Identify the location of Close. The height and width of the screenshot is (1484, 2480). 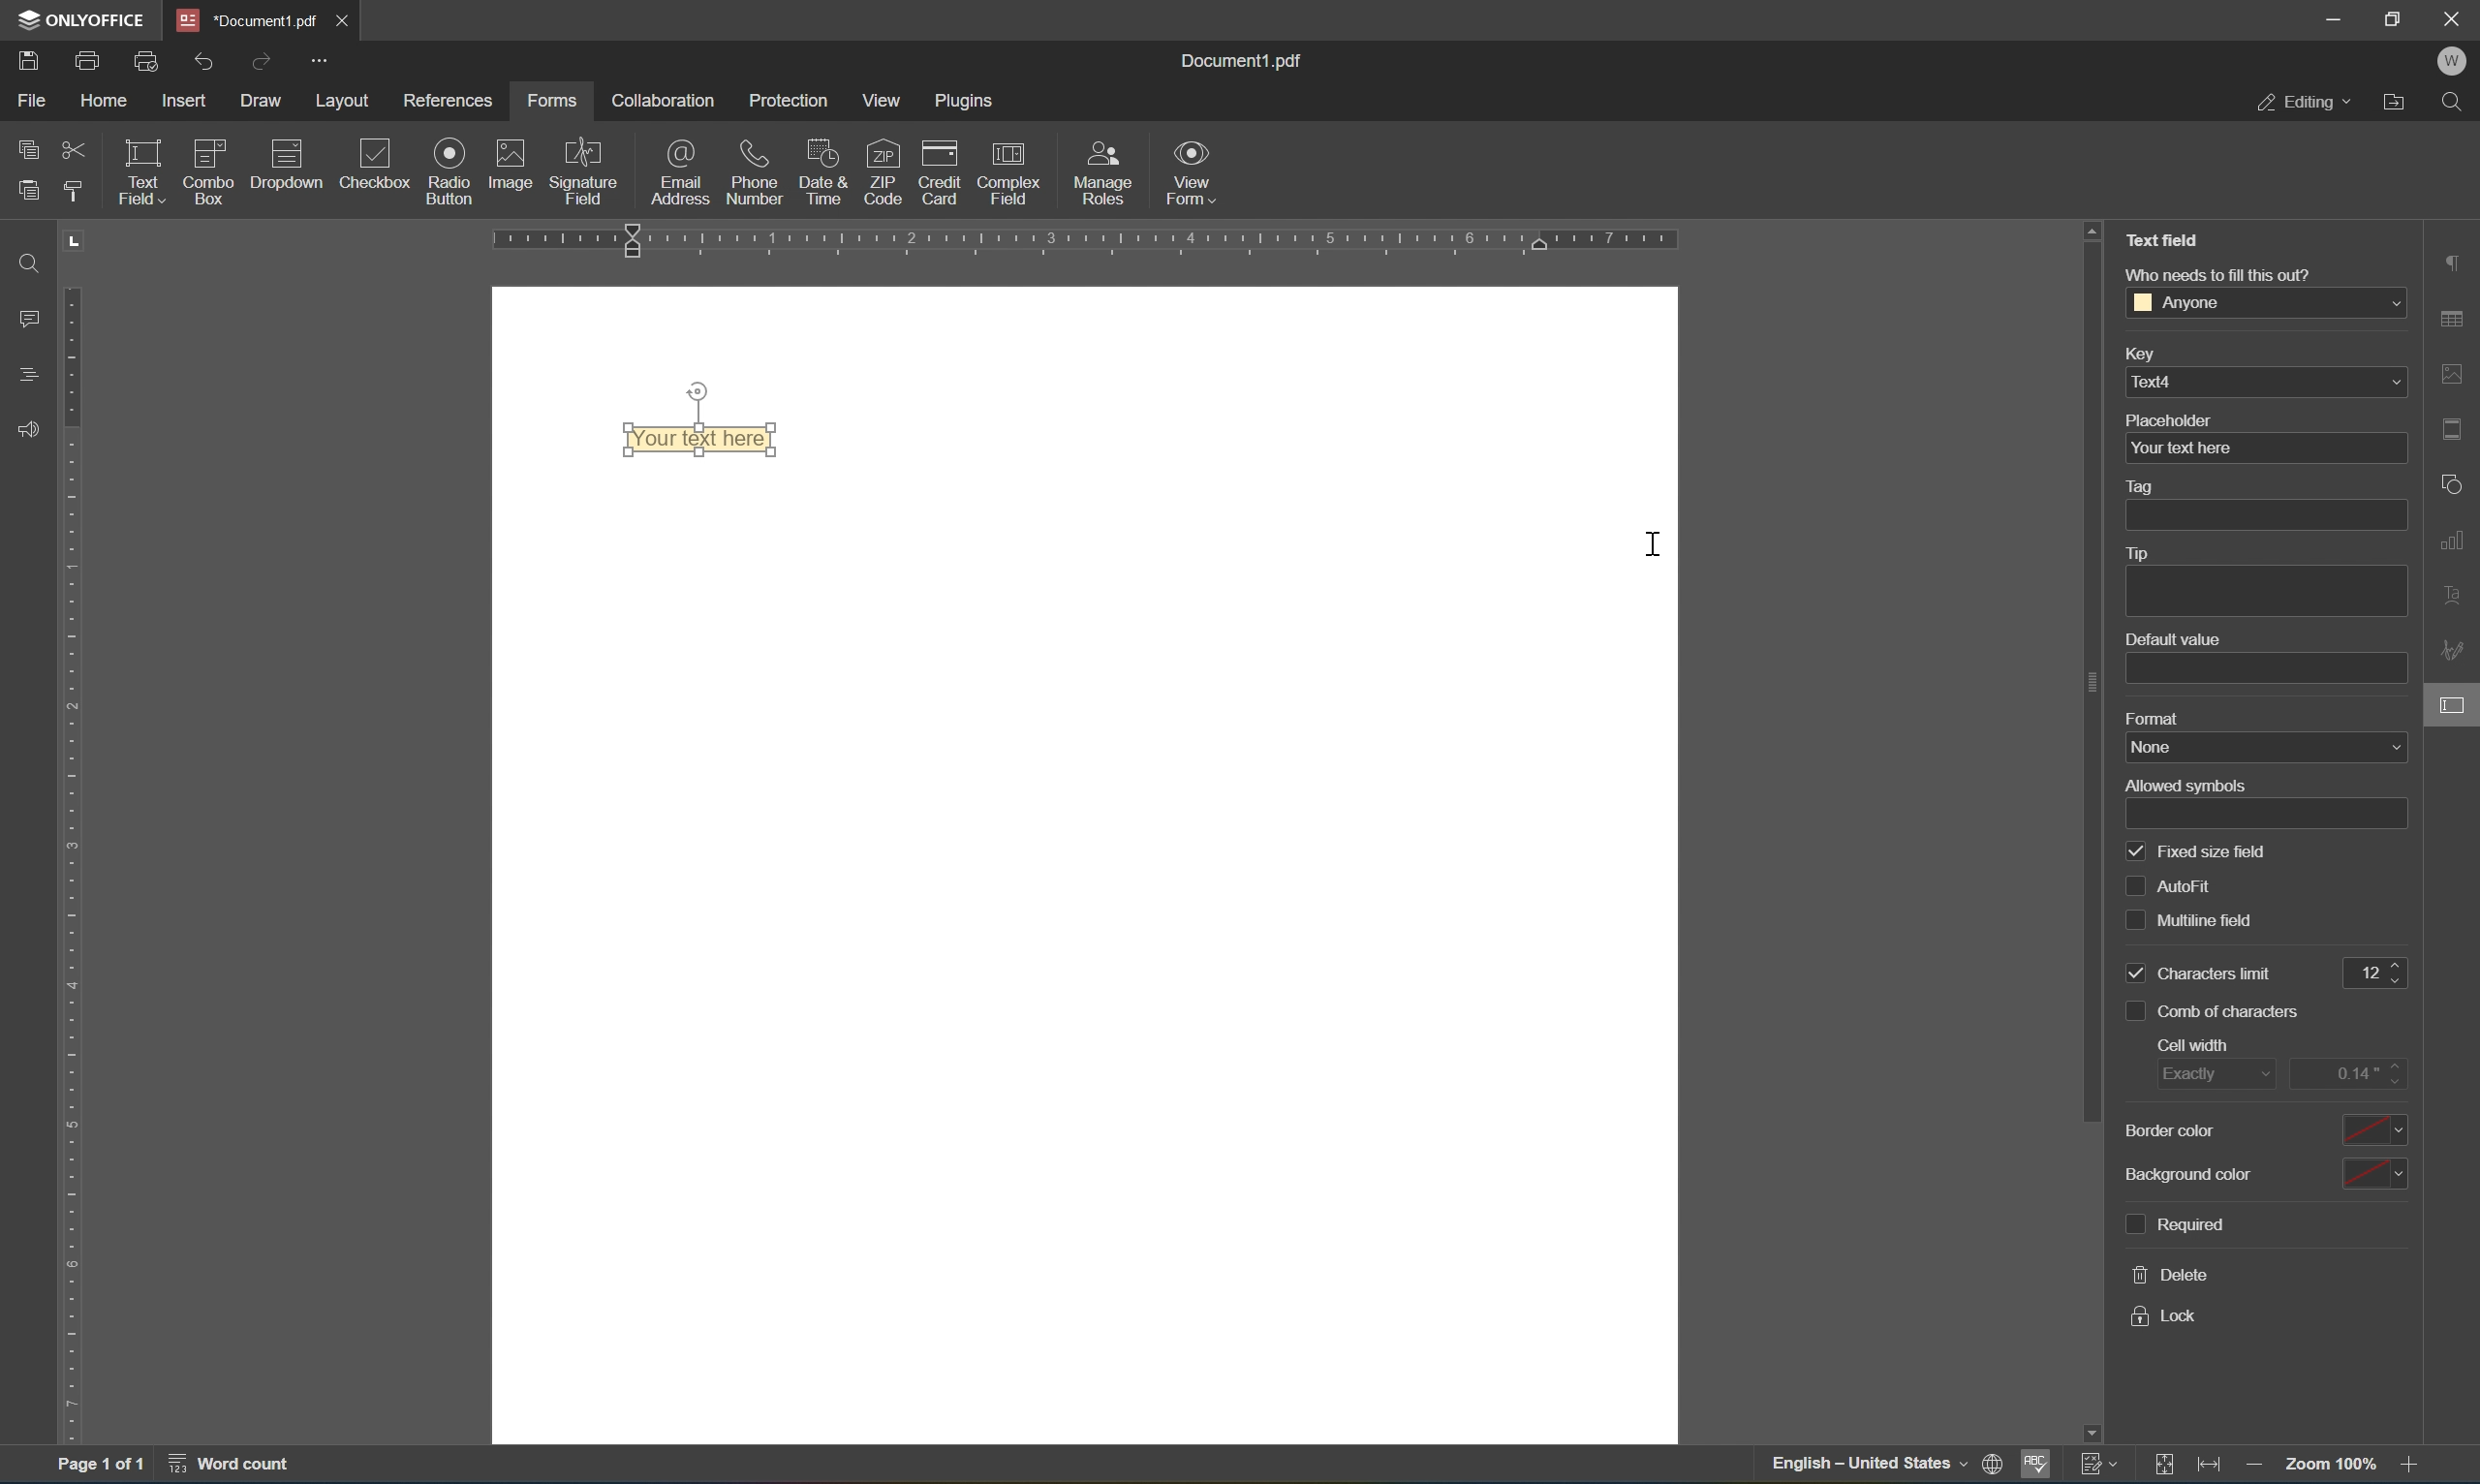
(343, 19).